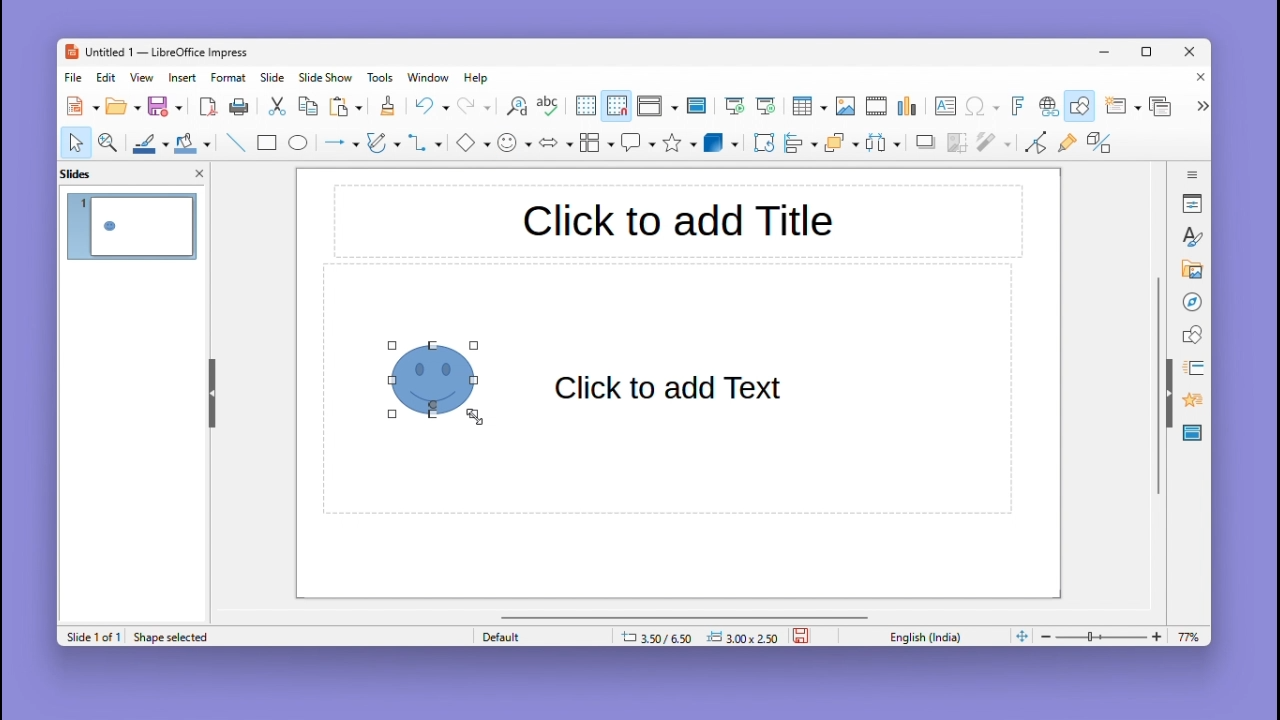 This screenshot has width=1280, height=720. I want to click on Fill colour, so click(190, 143).